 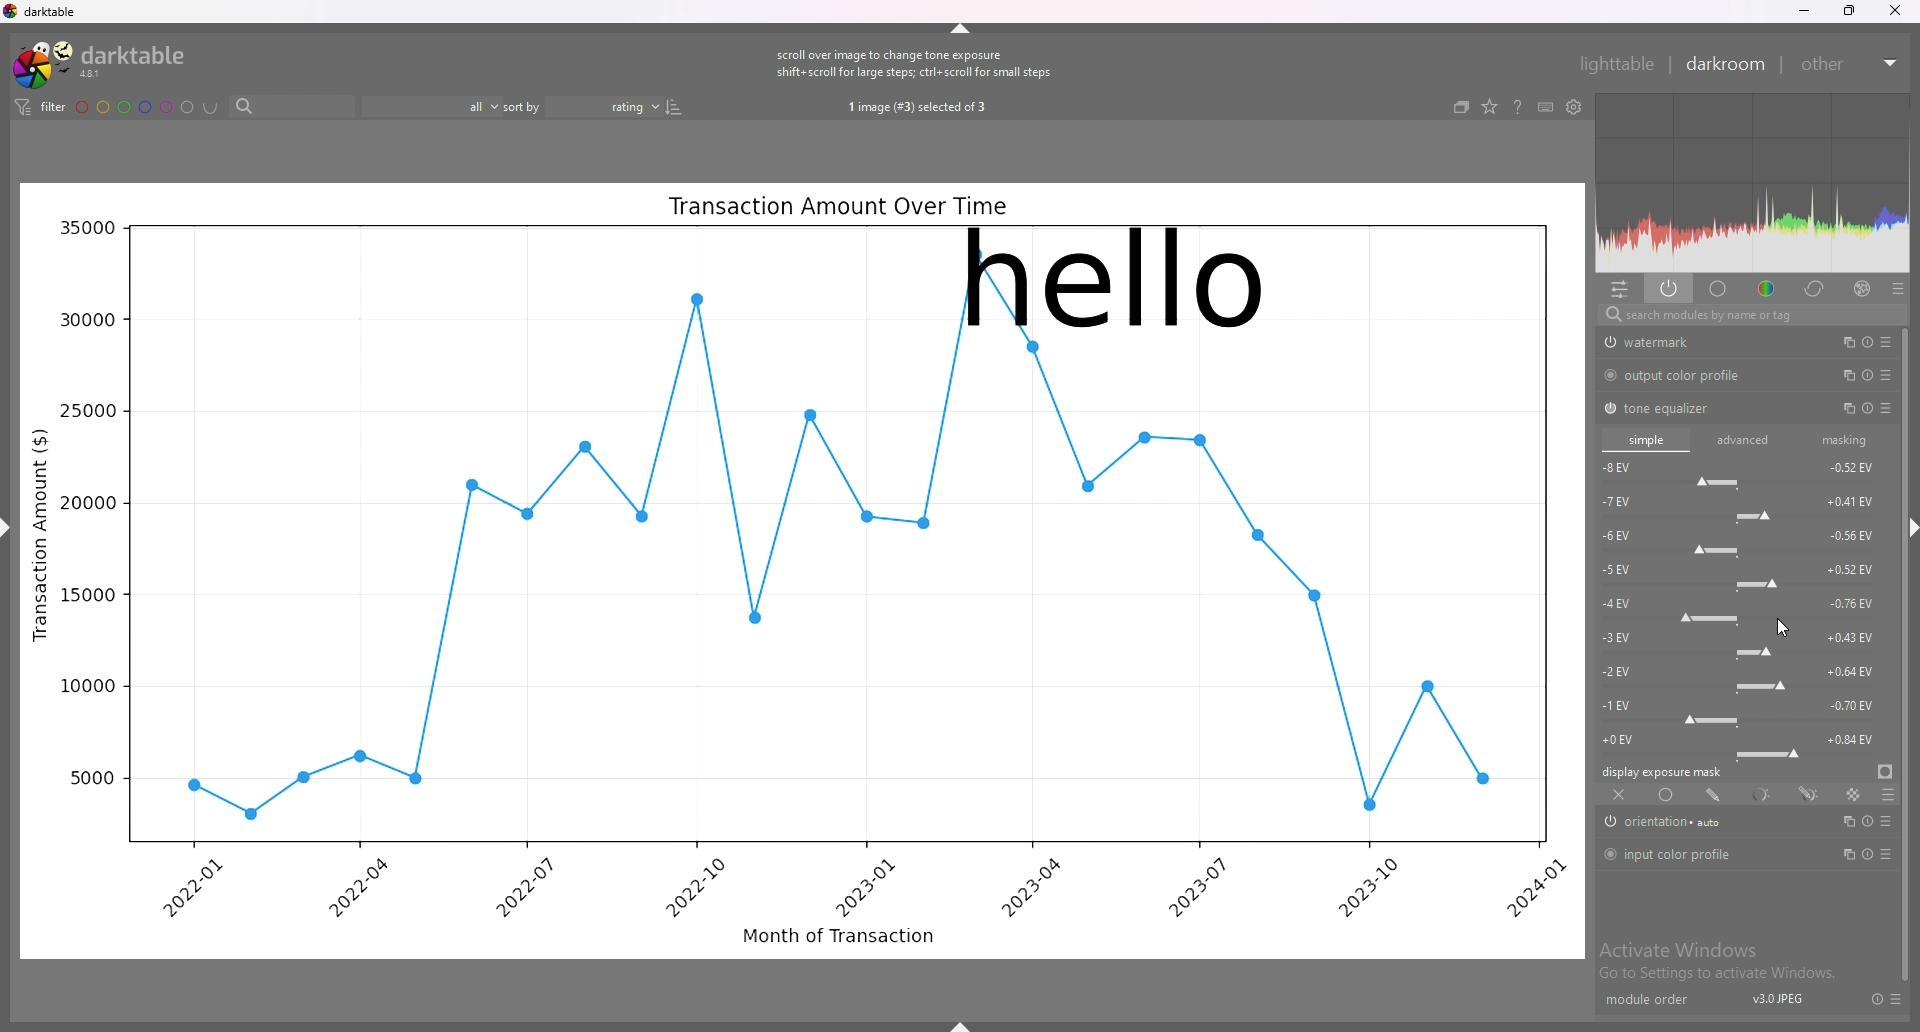 What do you see at coordinates (1850, 794) in the screenshot?
I see `raster mask` at bounding box center [1850, 794].